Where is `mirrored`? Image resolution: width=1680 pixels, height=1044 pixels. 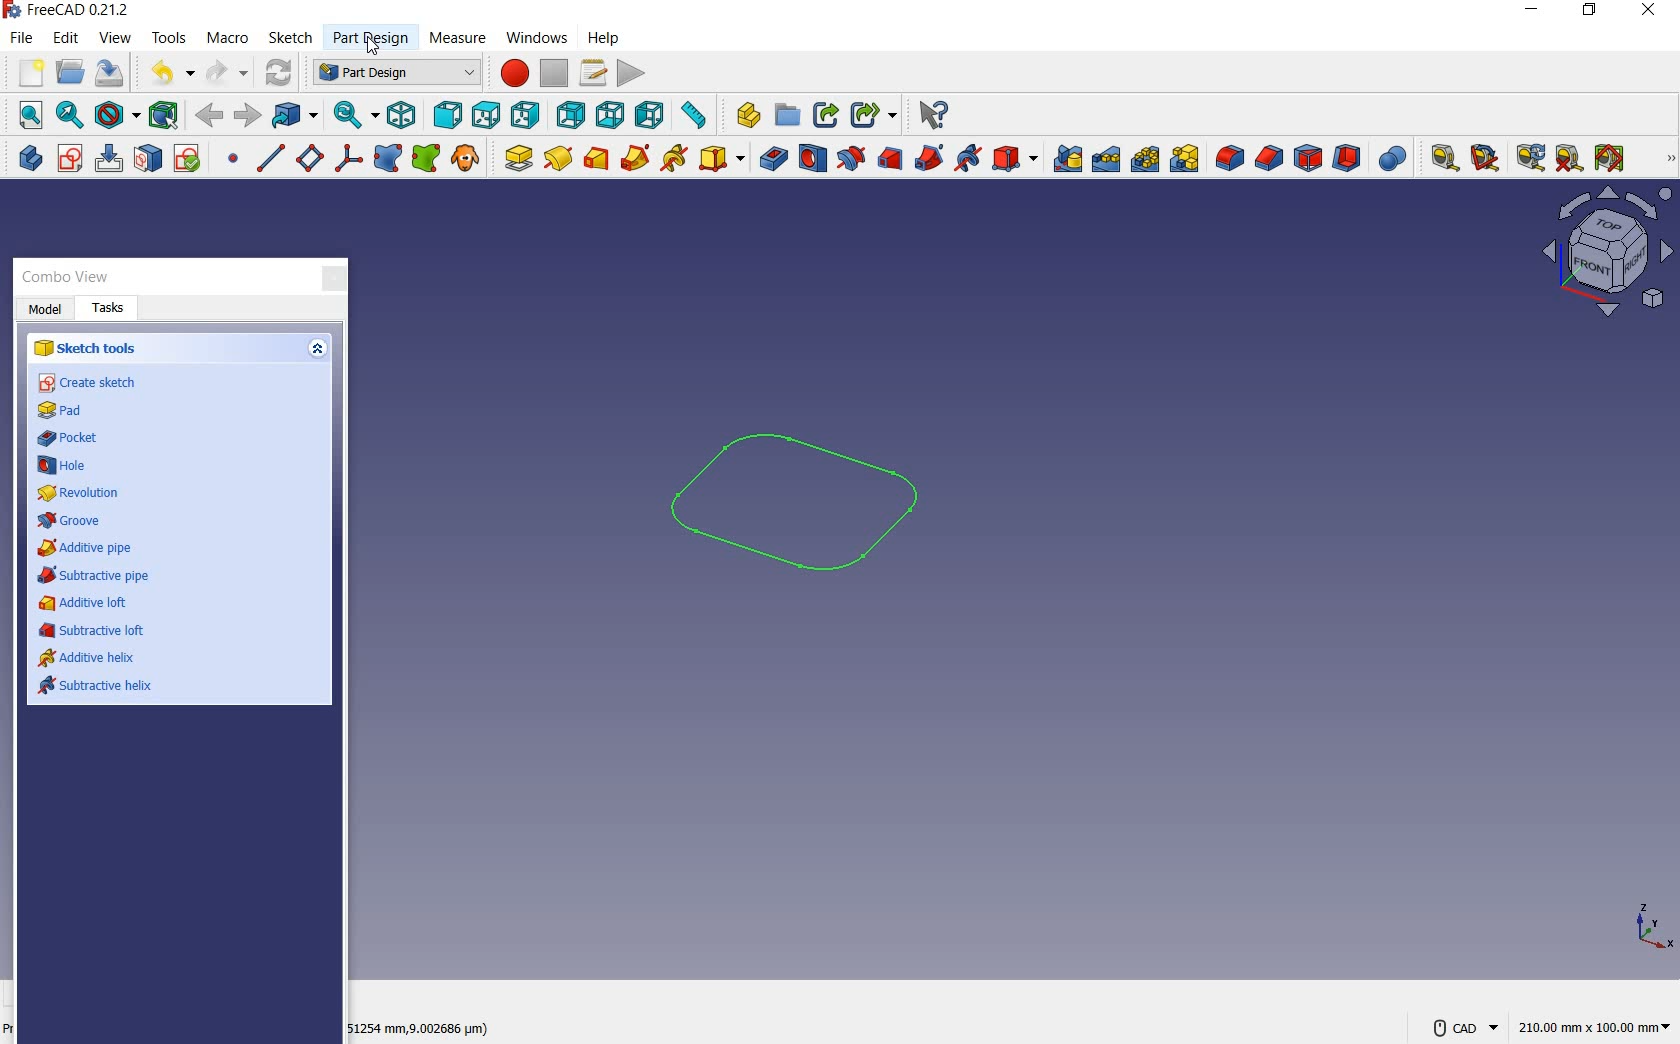
mirrored is located at coordinates (1067, 161).